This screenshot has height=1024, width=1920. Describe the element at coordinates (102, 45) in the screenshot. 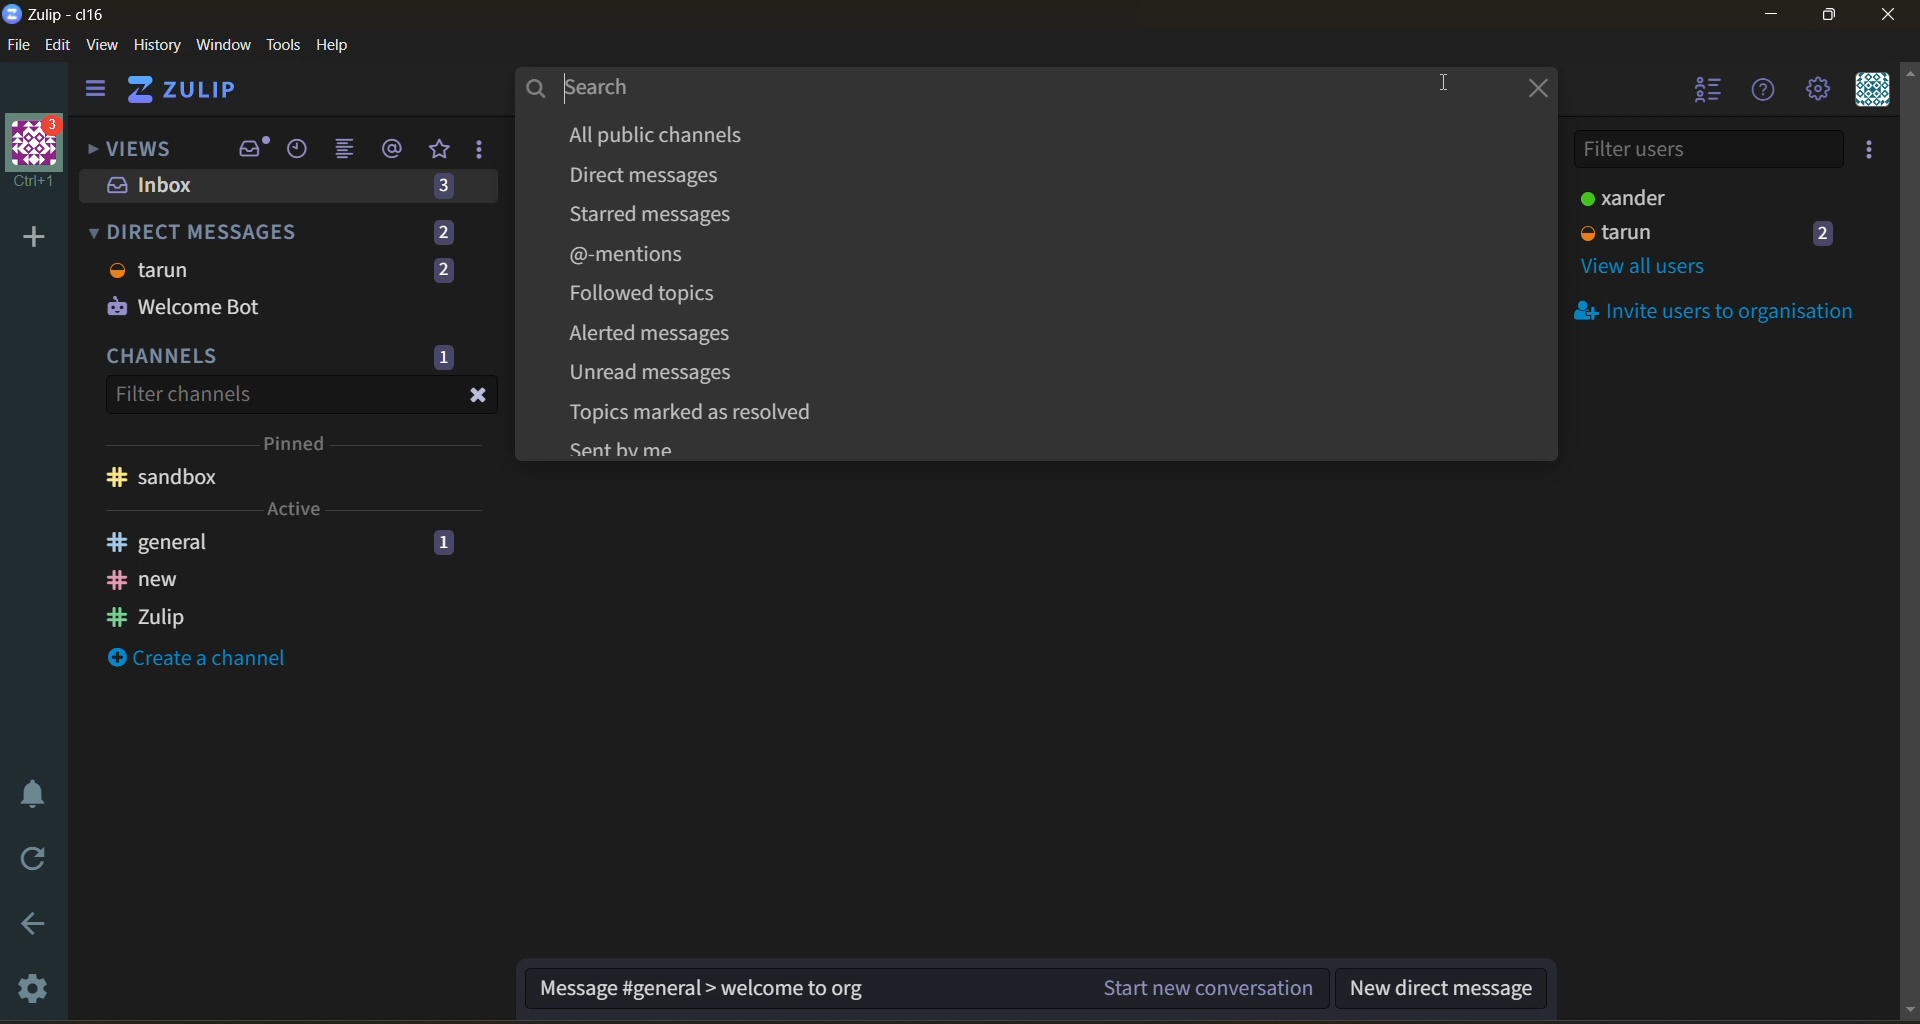

I see `view` at that location.